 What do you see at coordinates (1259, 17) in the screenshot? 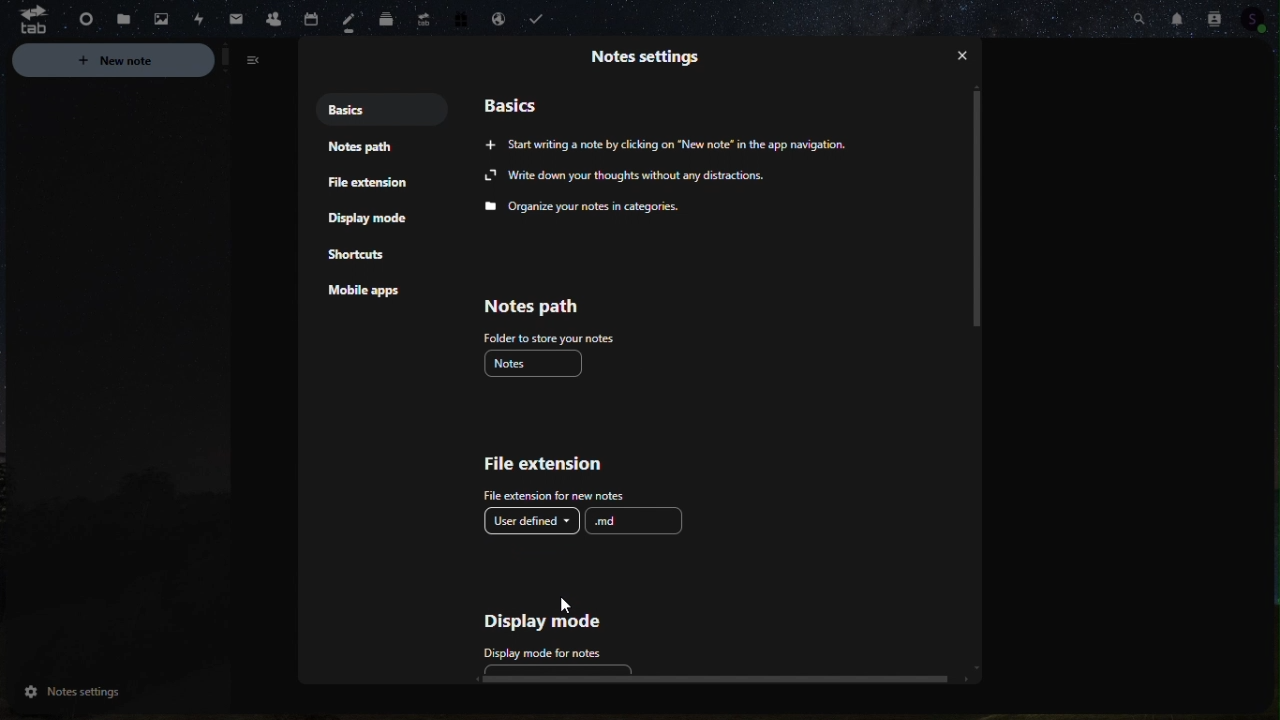
I see `Profile` at bounding box center [1259, 17].